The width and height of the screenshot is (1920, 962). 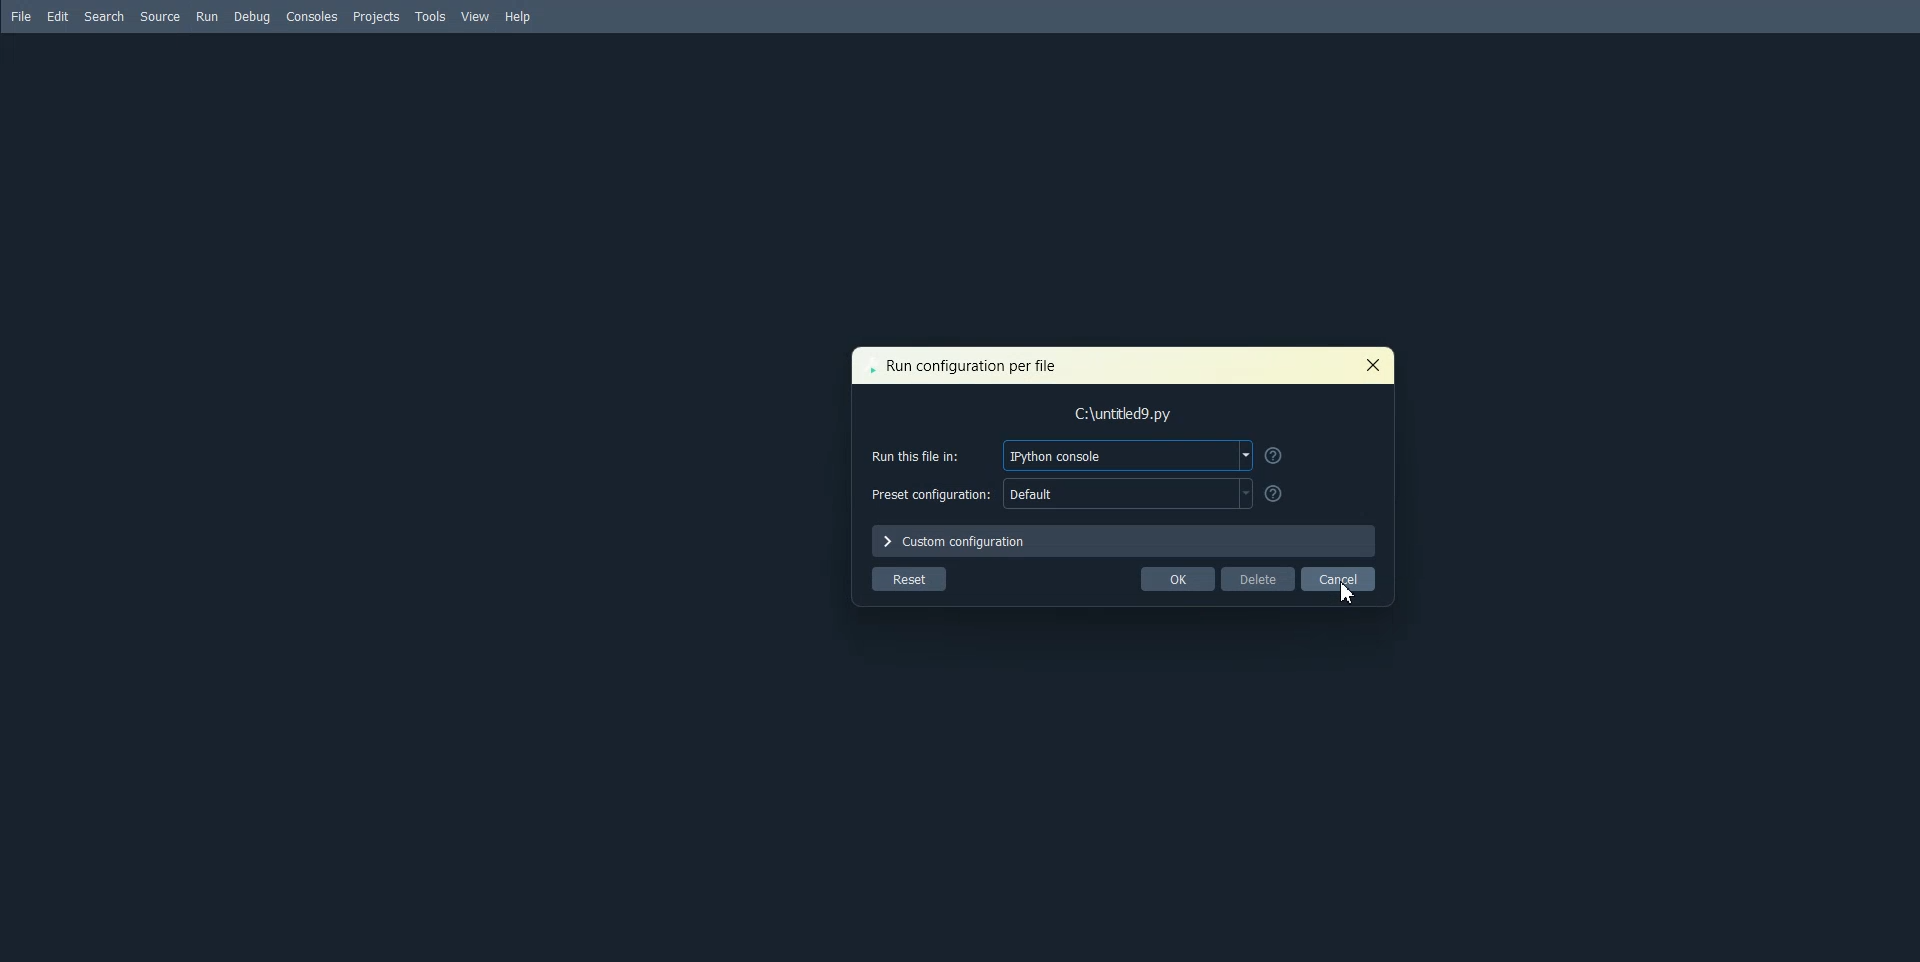 I want to click on Run this file in, so click(x=925, y=452).